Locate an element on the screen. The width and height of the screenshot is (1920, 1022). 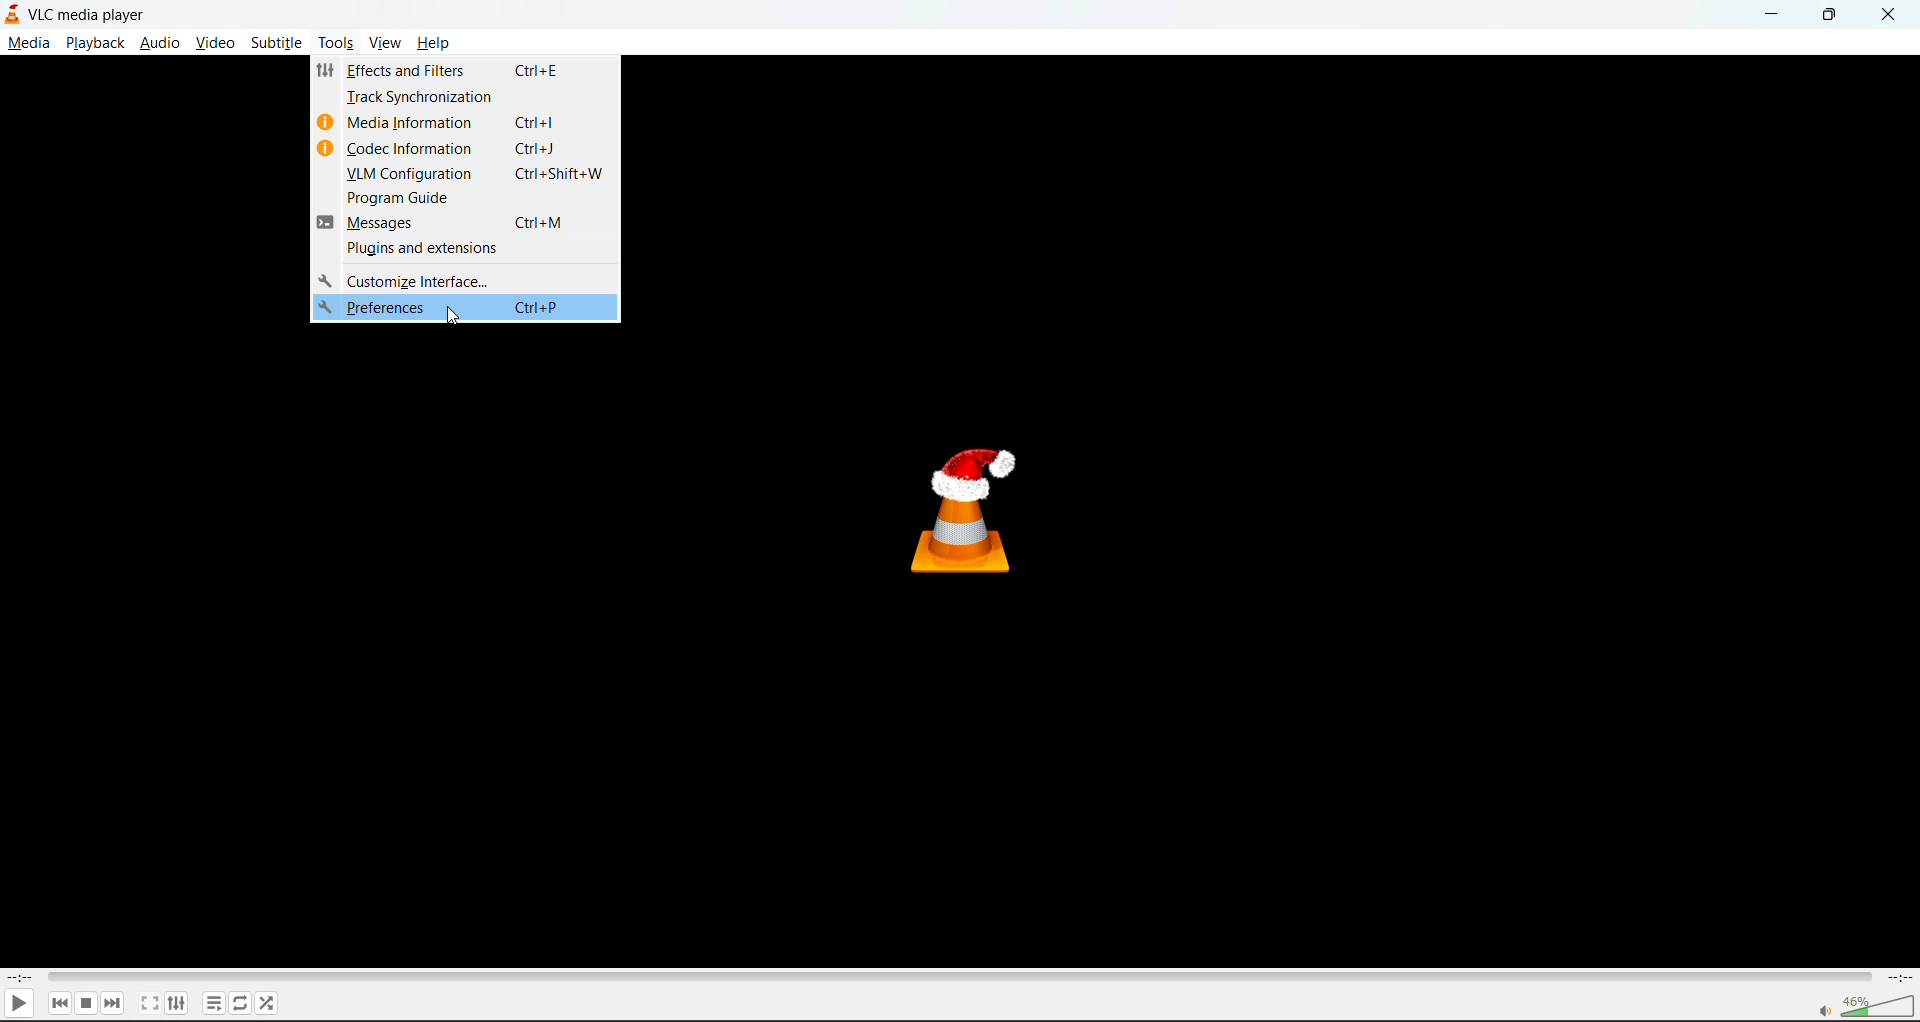
maximize is located at coordinates (1830, 13).